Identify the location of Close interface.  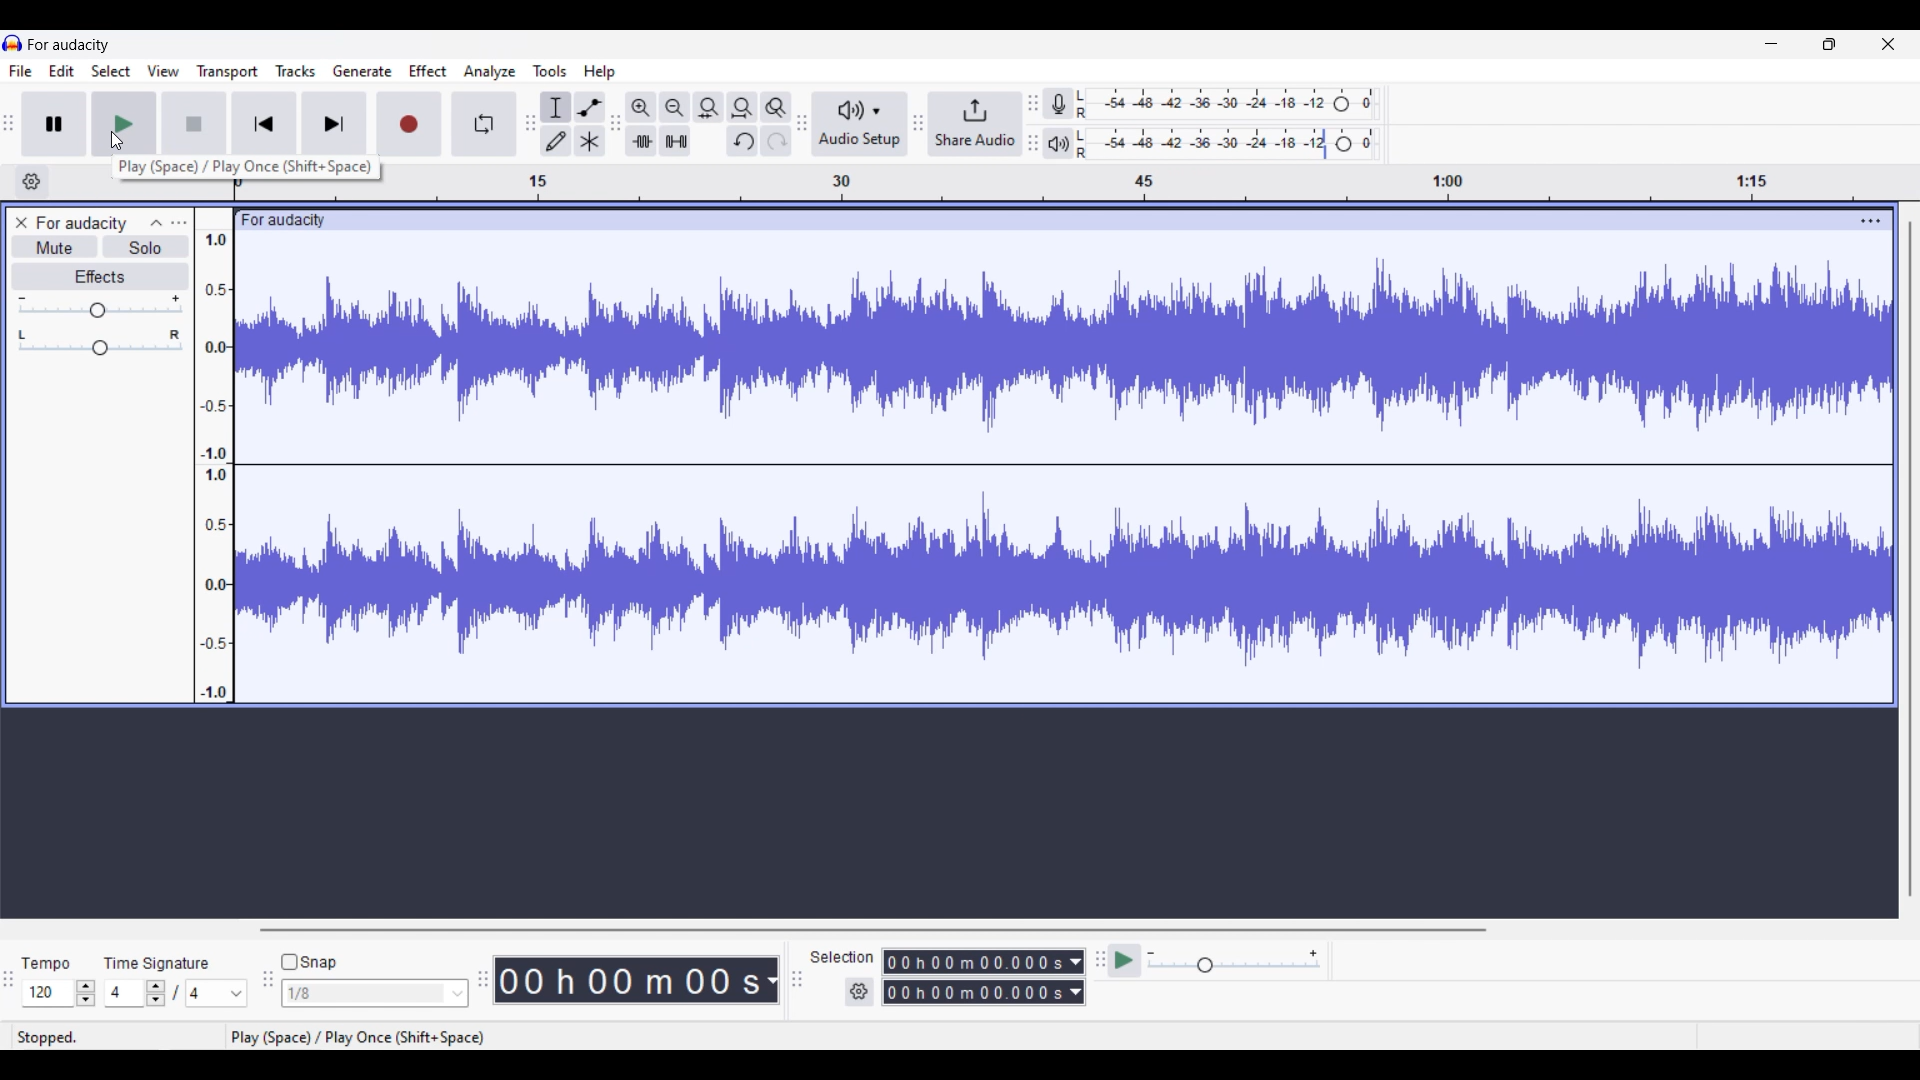
(1888, 44).